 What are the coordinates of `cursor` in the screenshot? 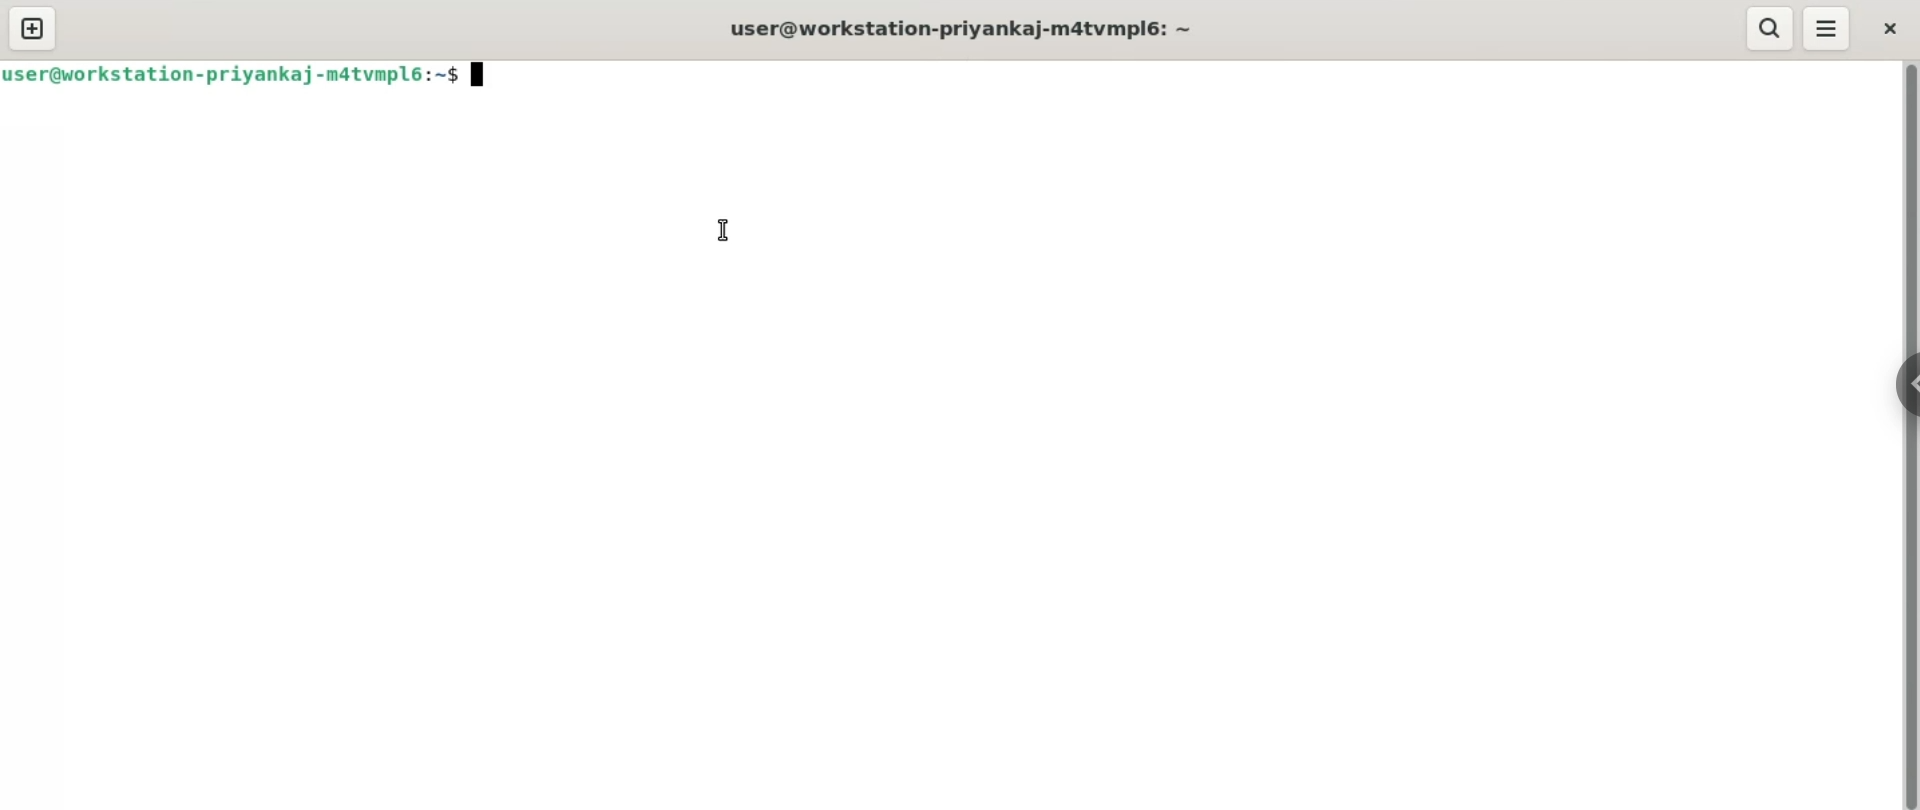 It's located at (722, 228).